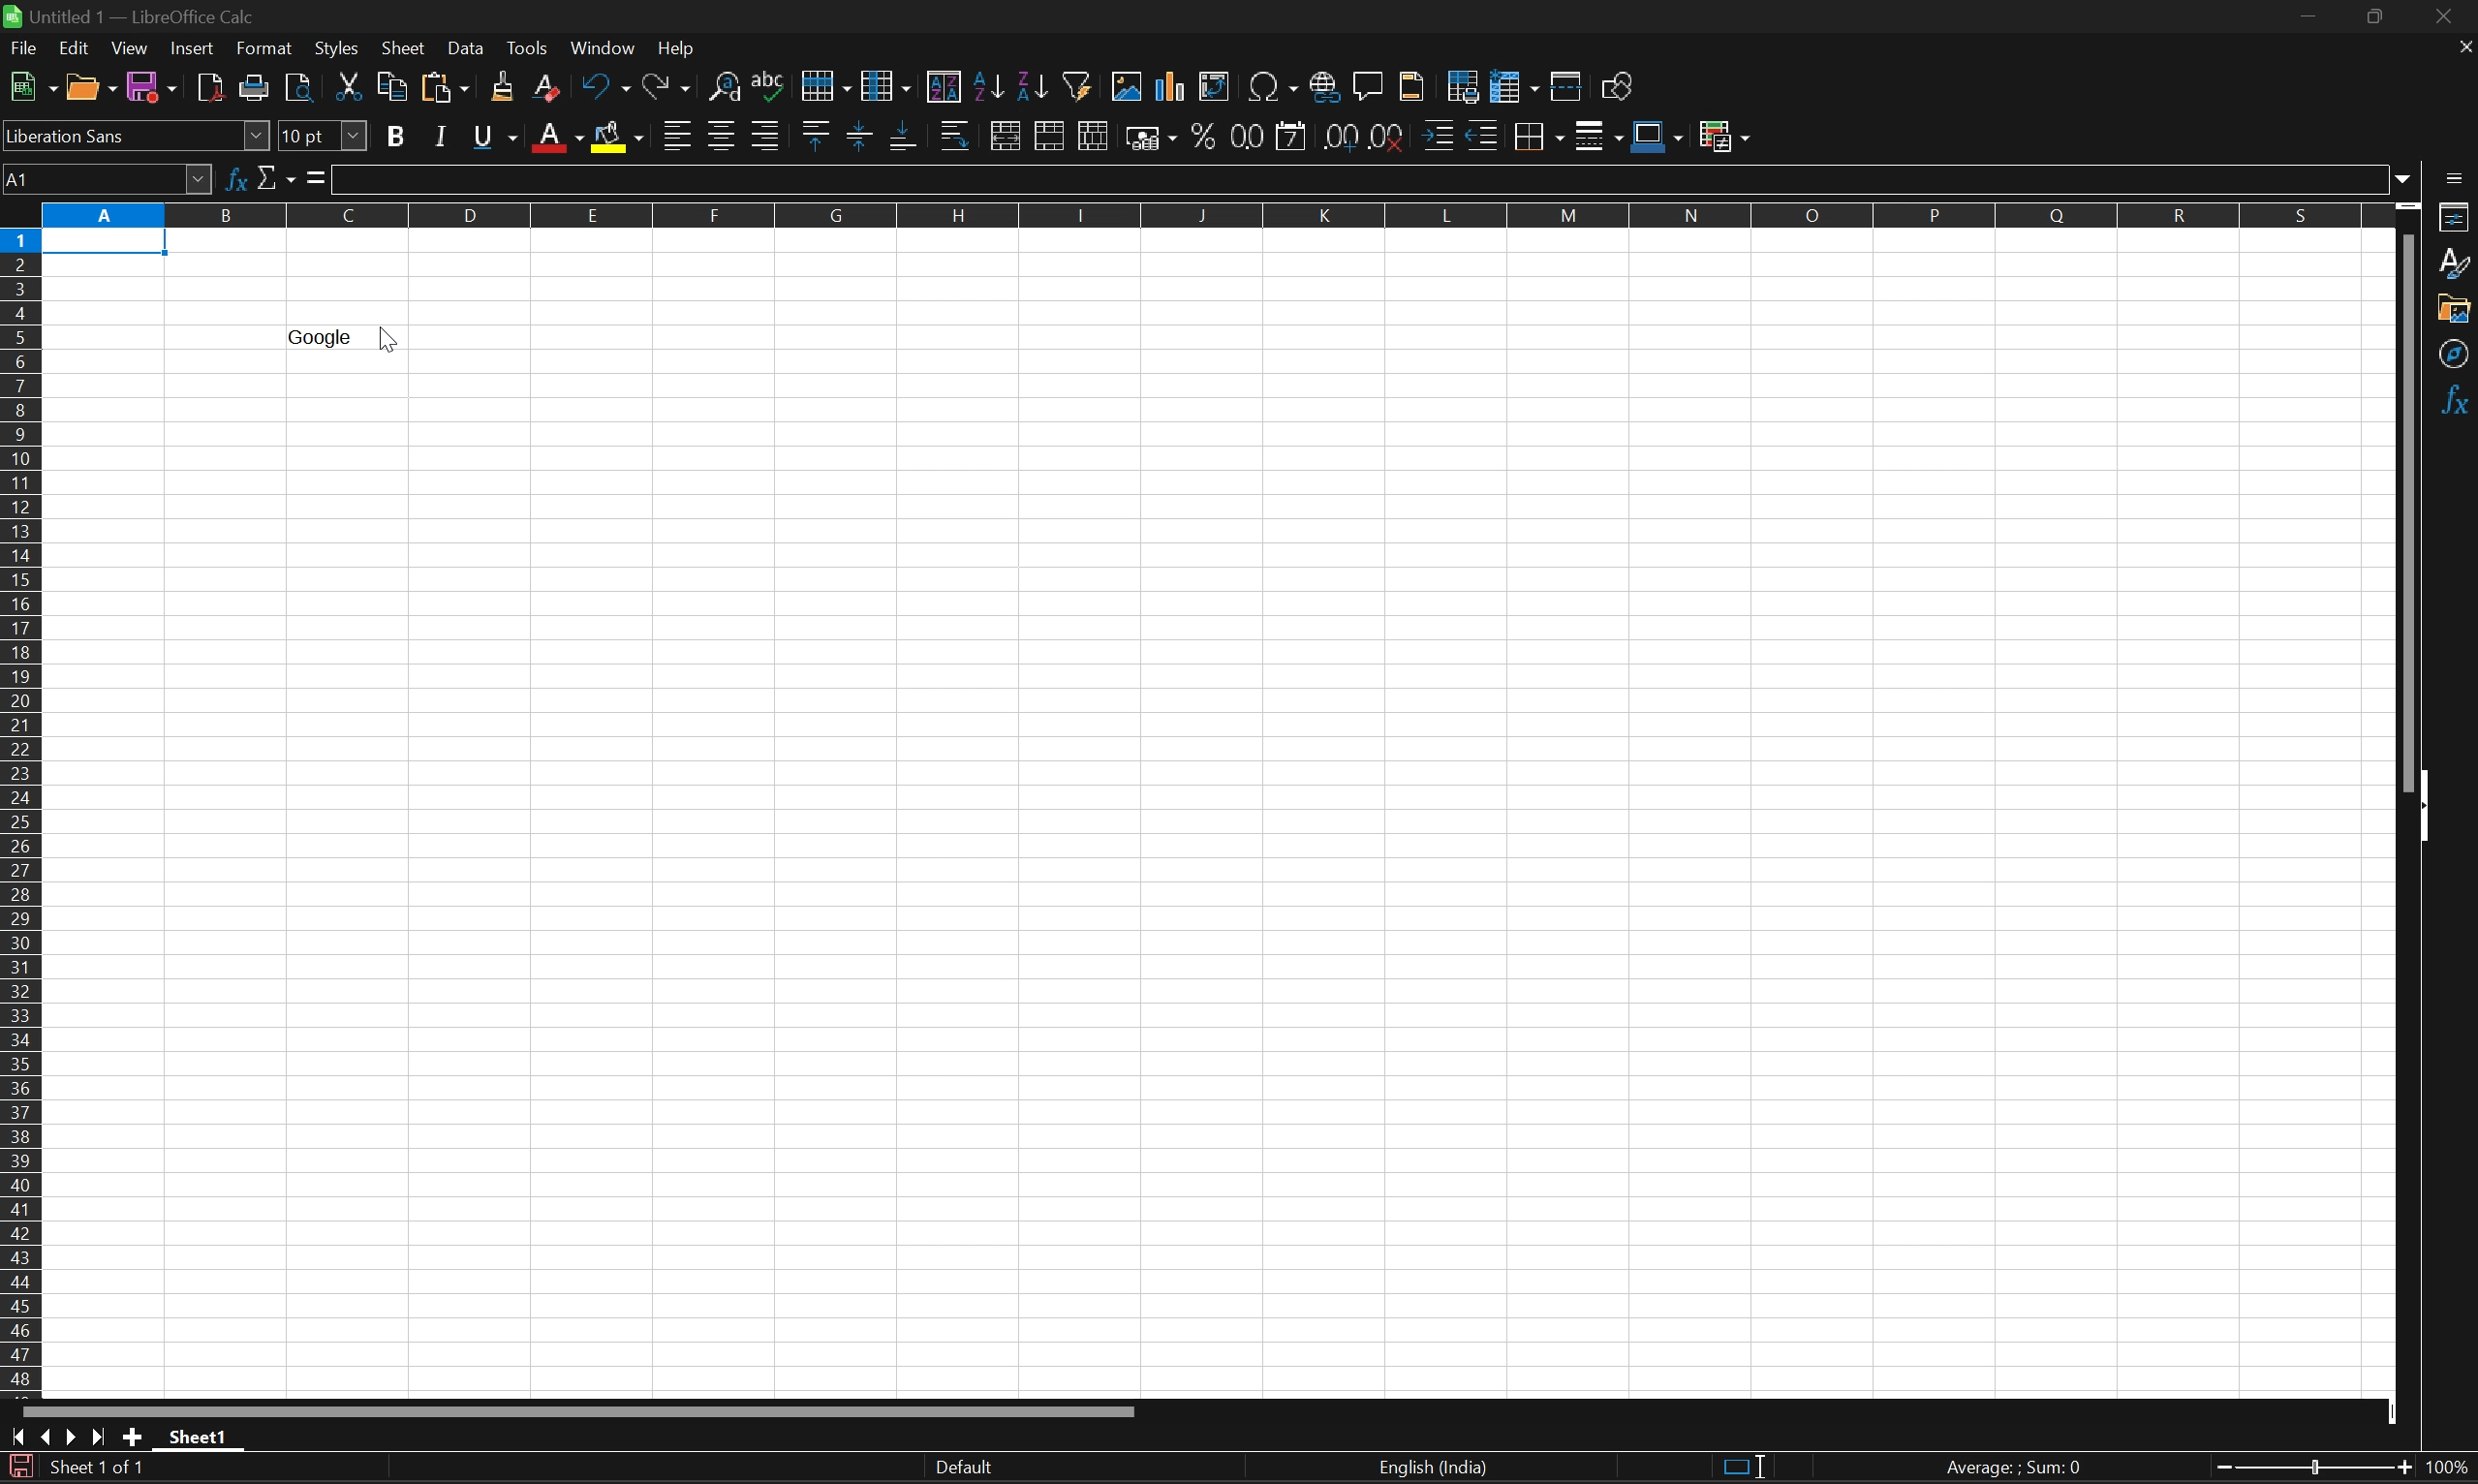  I want to click on Increase indent, so click(1440, 135).